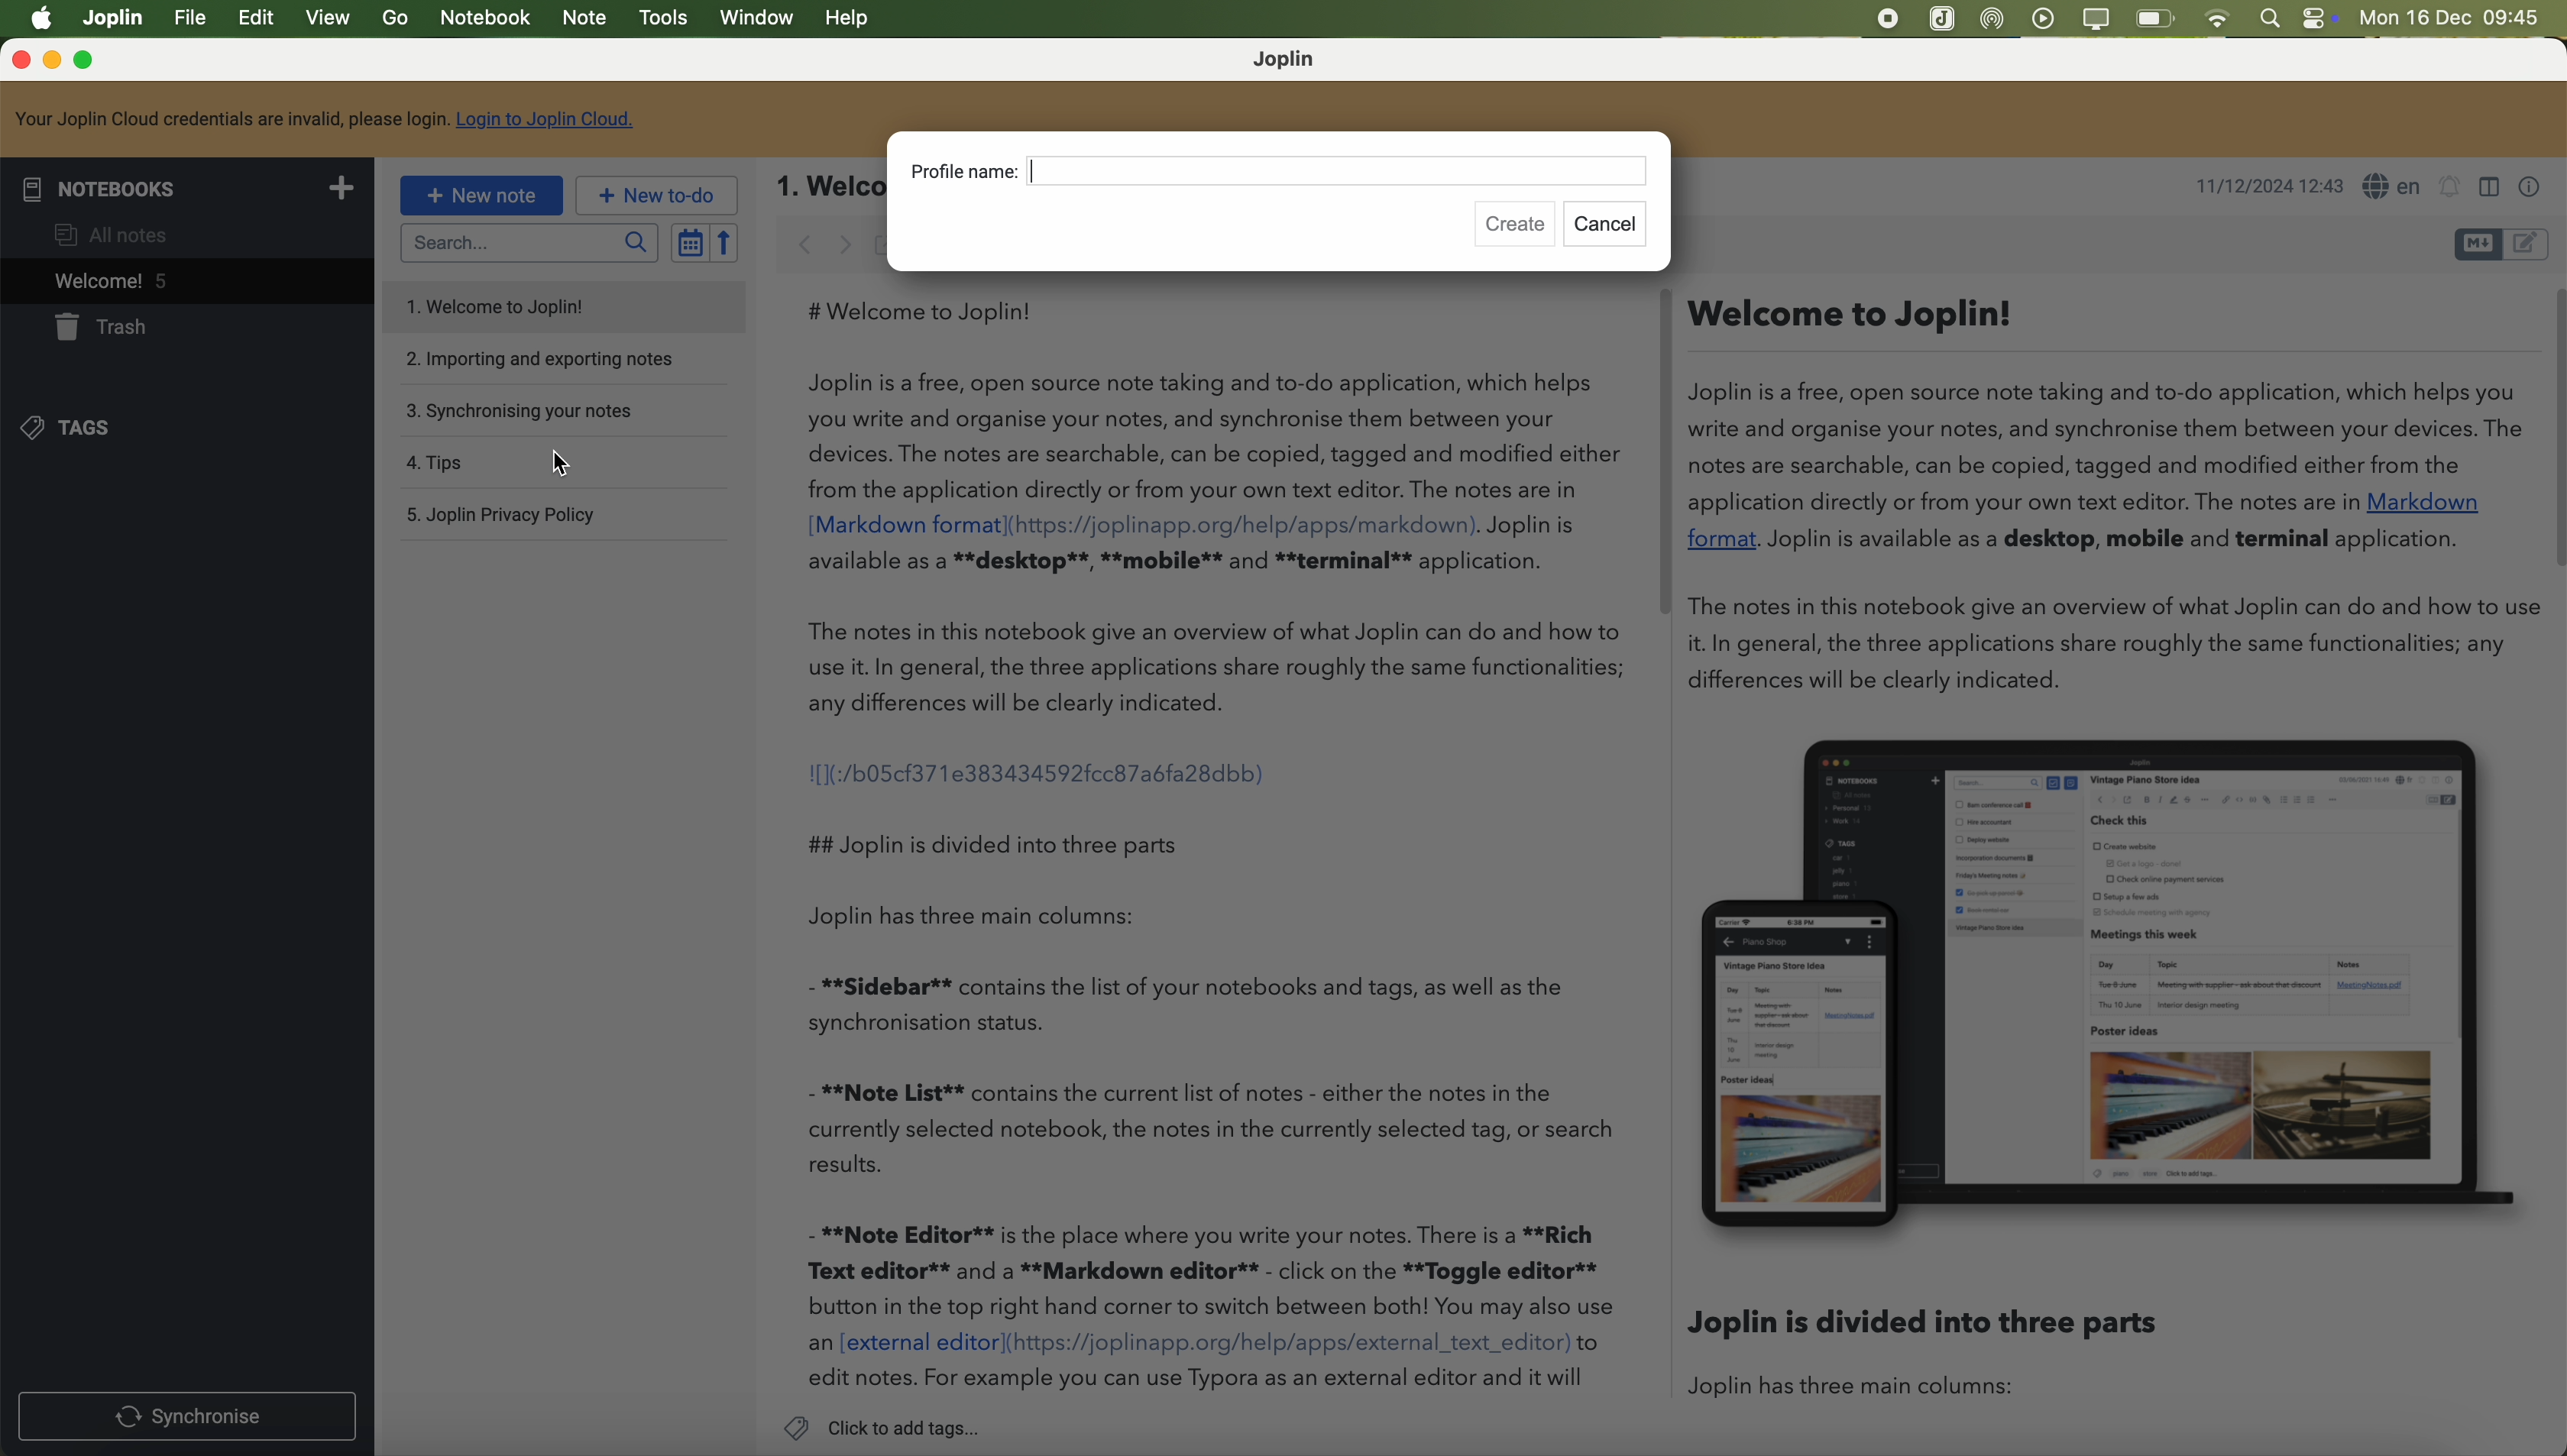 The height and width of the screenshot is (1456, 2567). What do you see at coordinates (2550, 430) in the screenshot?
I see `scroll bar` at bounding box center [2550, 430].